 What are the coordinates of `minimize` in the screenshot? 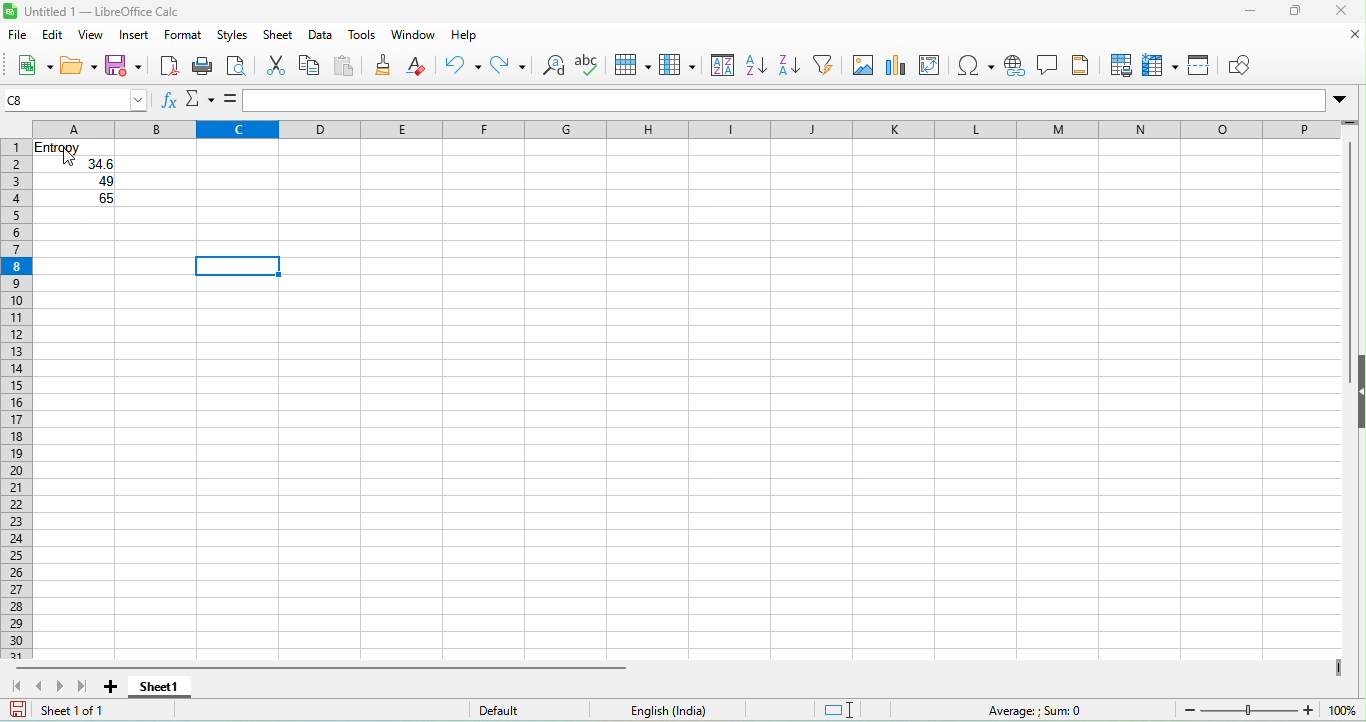 It's located at (1248, 13).